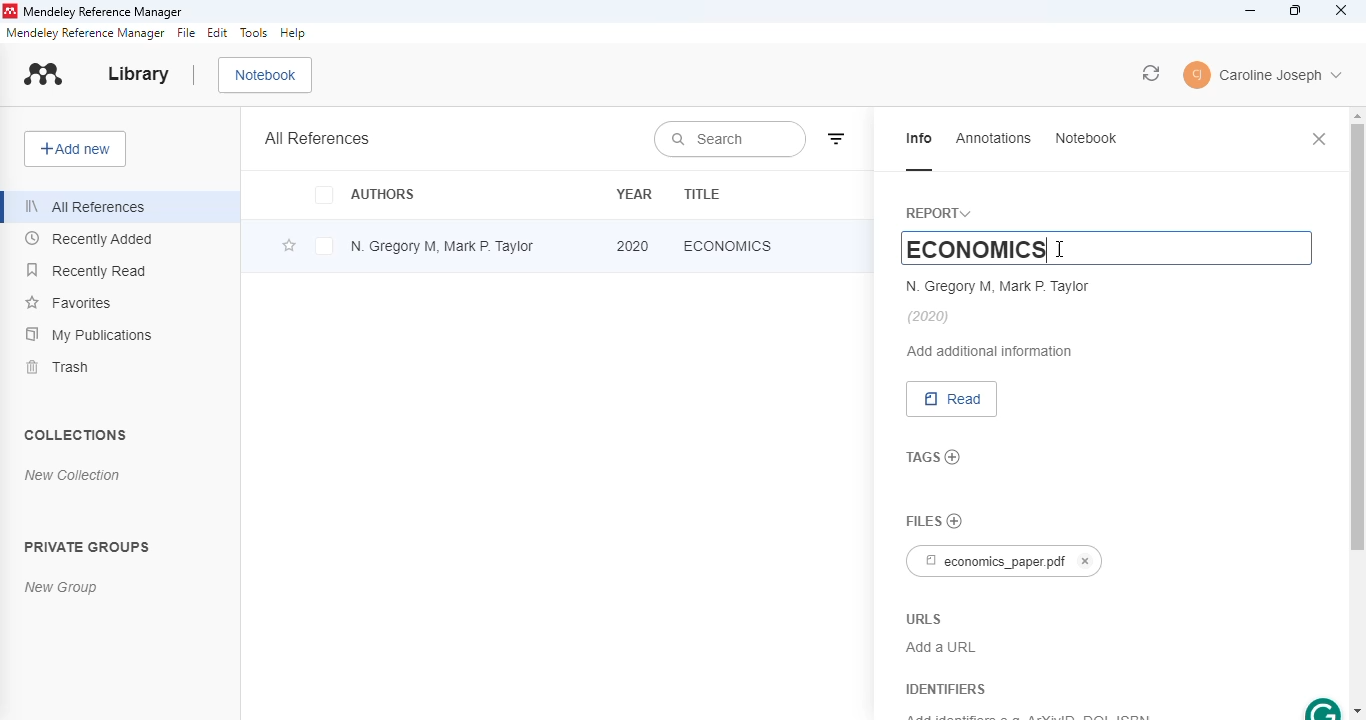  I want to click on all references, so click(86, 207).